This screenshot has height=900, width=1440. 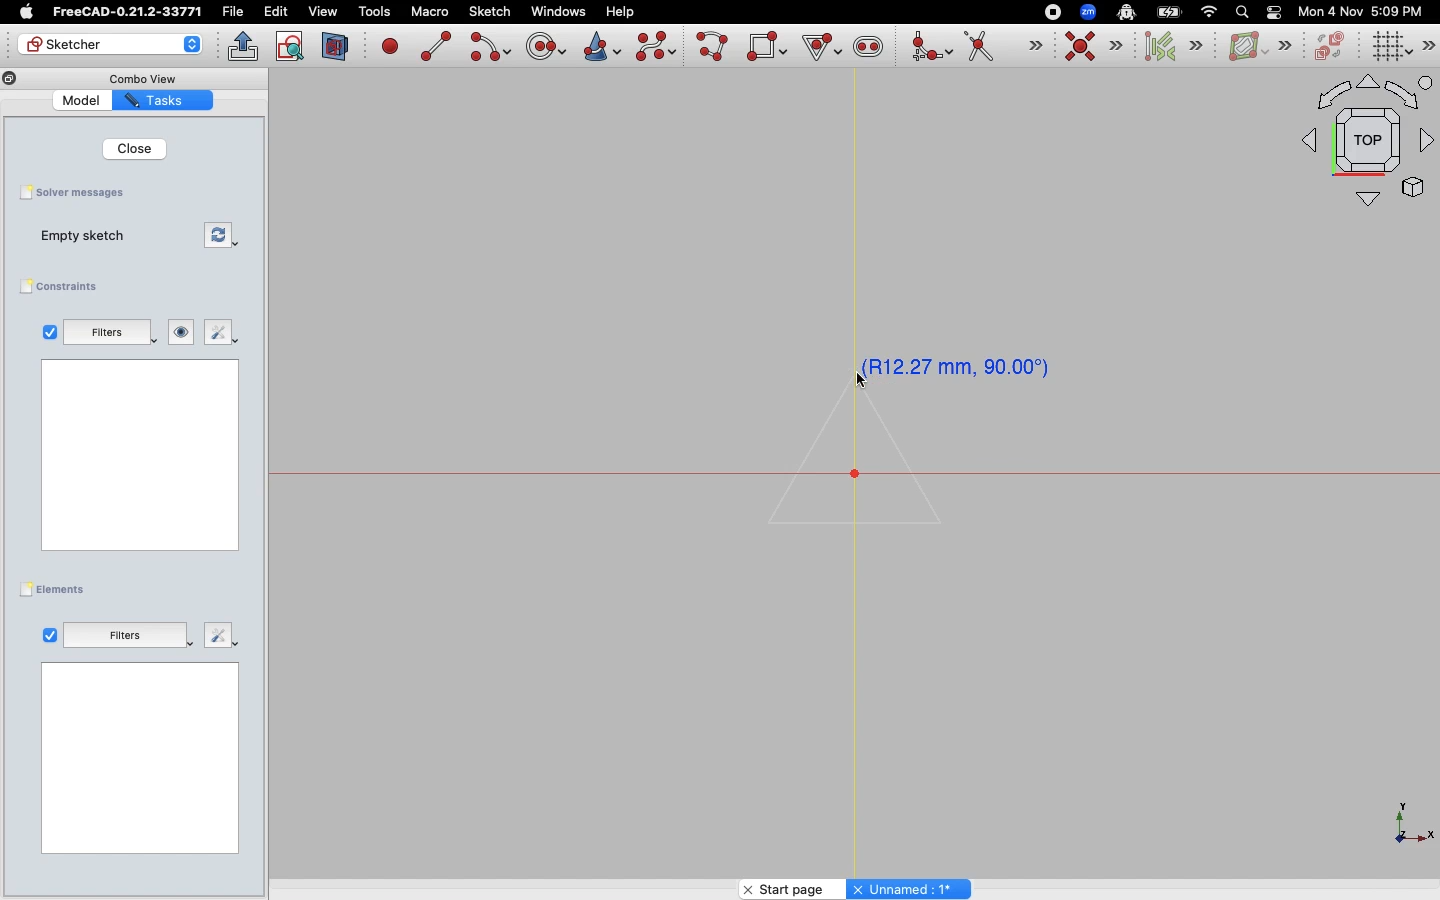 I want to click on Fix, so click(x=219, y=332).